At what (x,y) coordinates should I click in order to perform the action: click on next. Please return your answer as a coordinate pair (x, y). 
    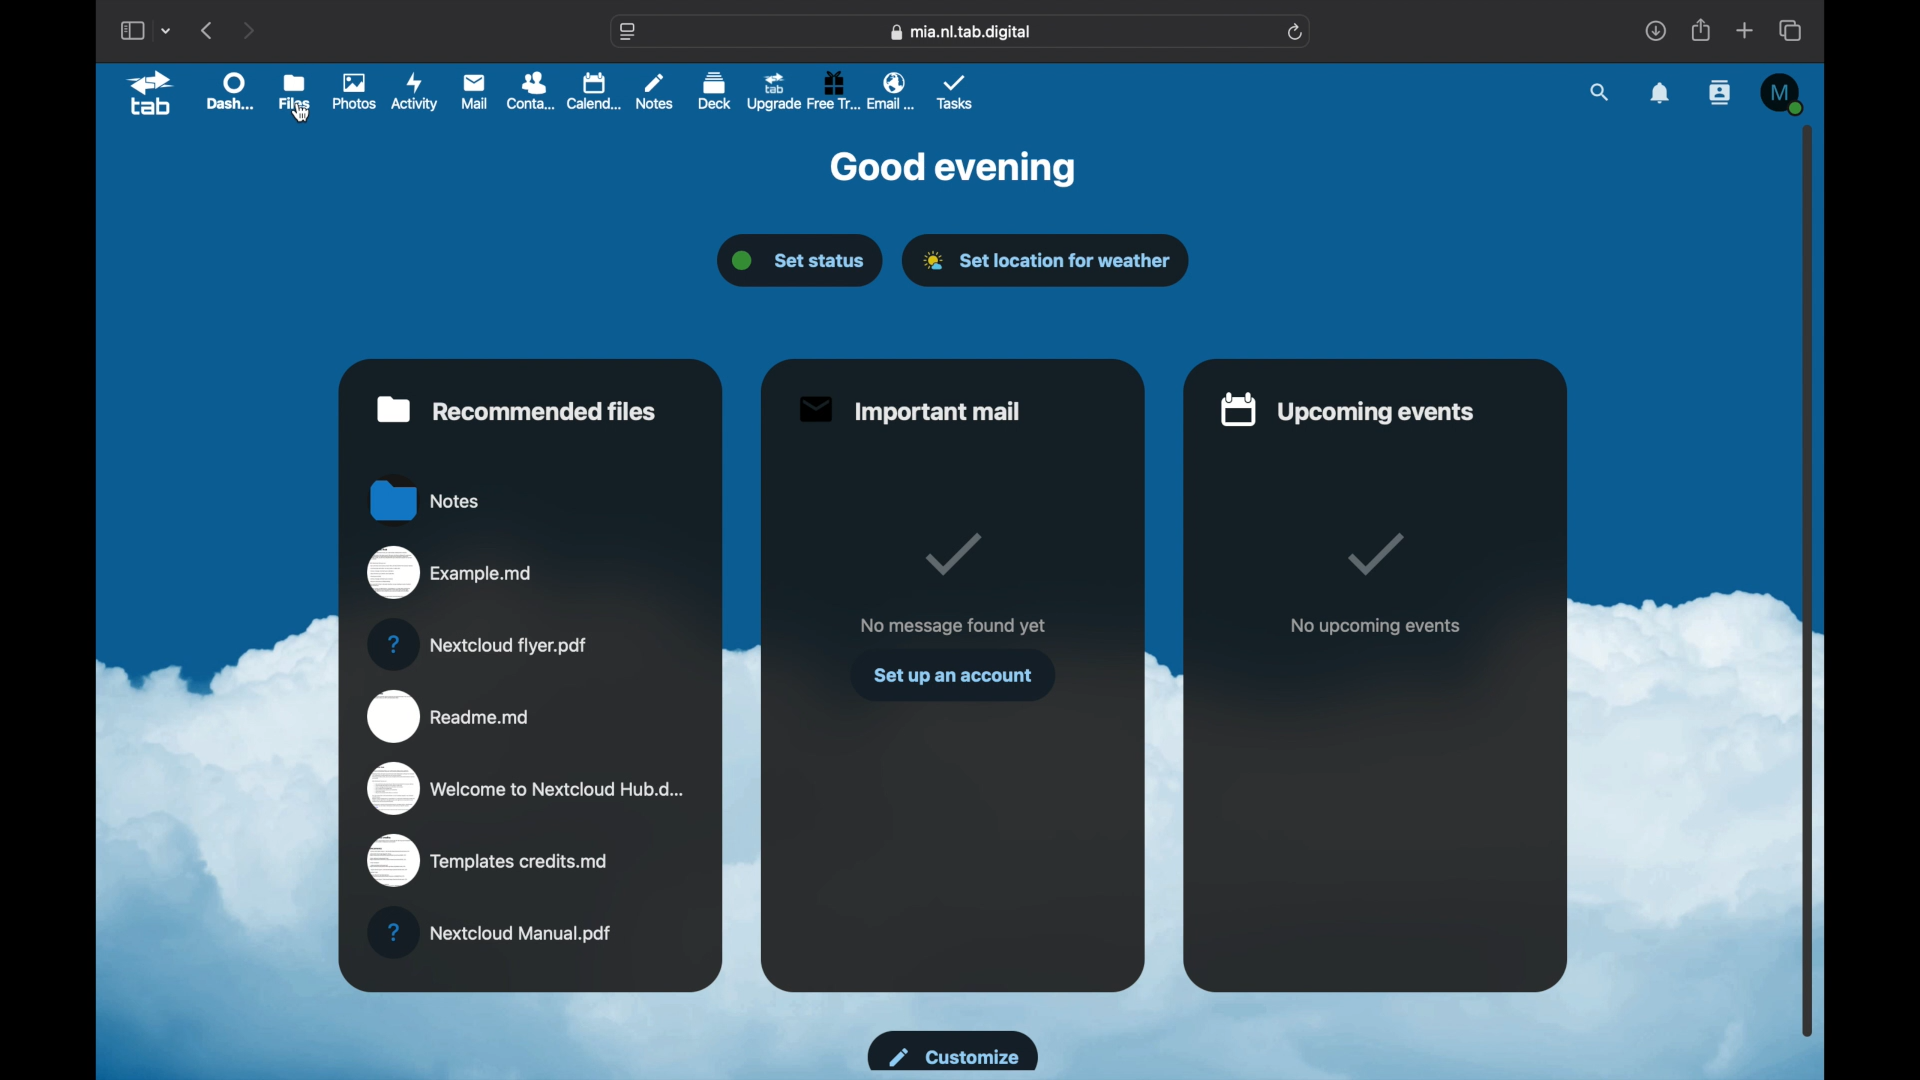
    Looking at the image, I should click on (248, 30).